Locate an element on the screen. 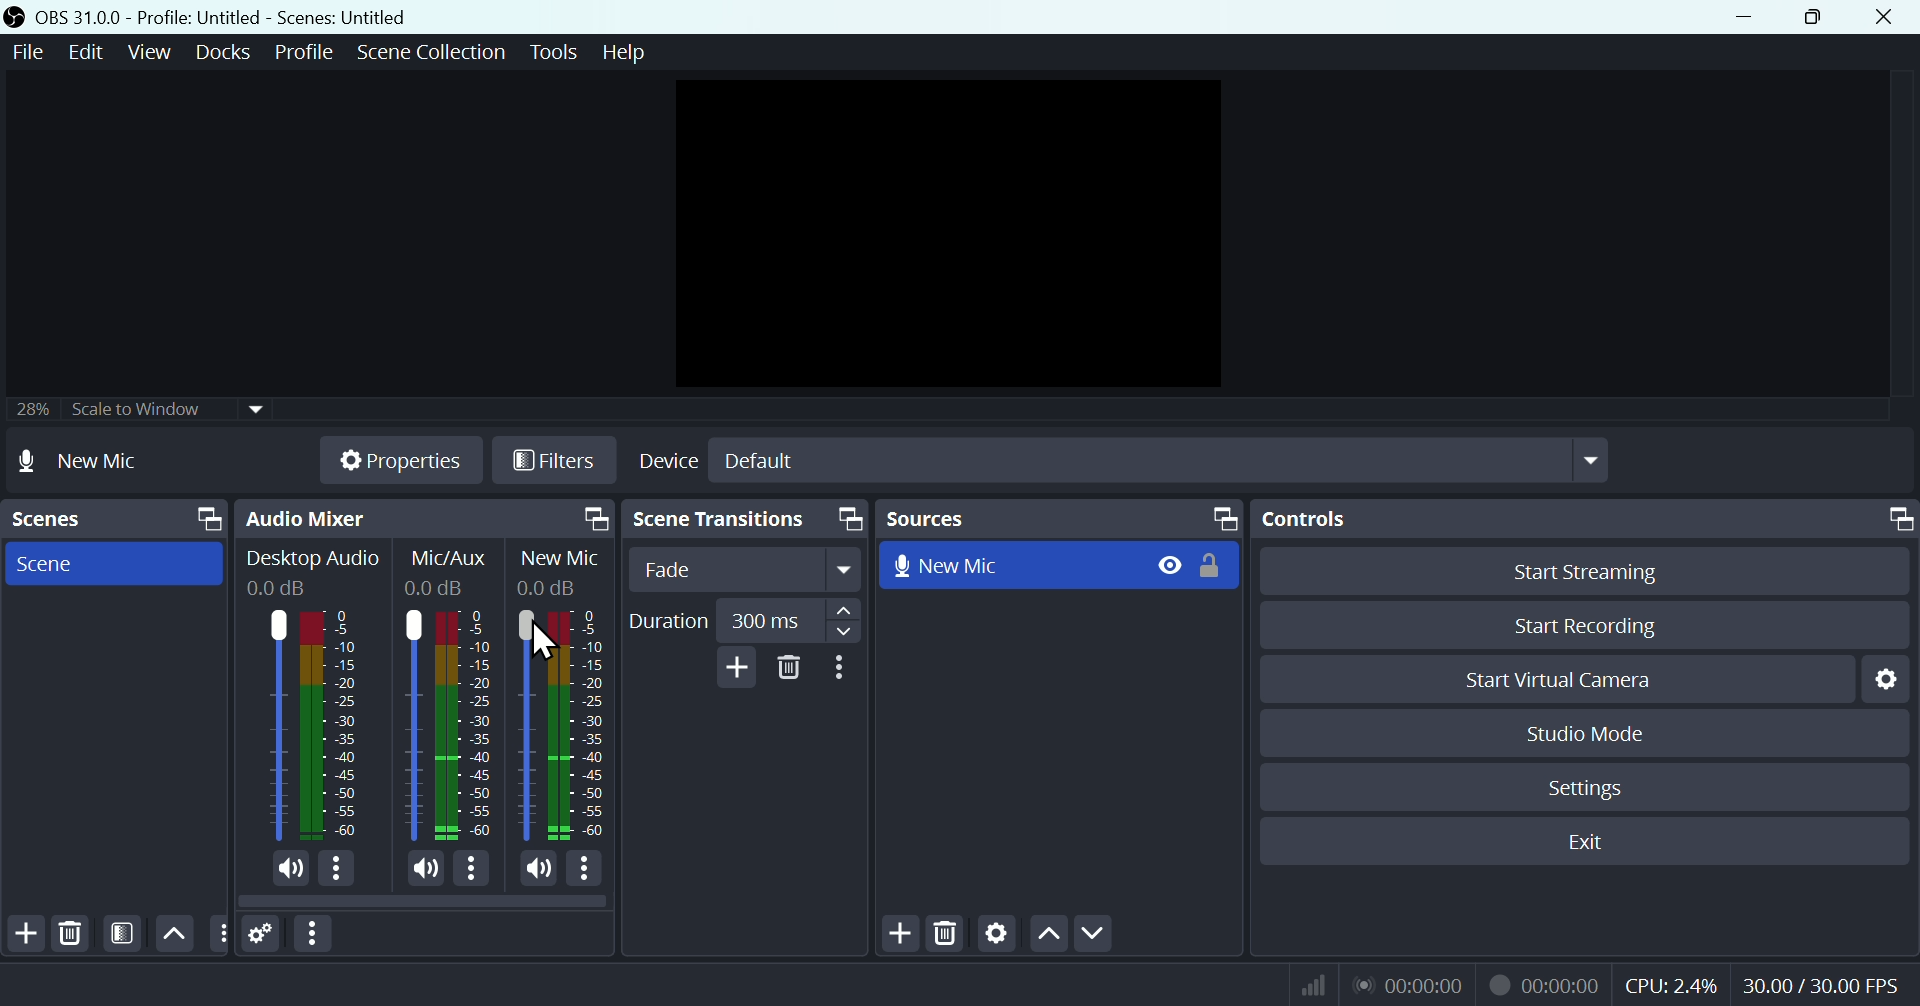  Scenes is located at coordinates (113, 519).